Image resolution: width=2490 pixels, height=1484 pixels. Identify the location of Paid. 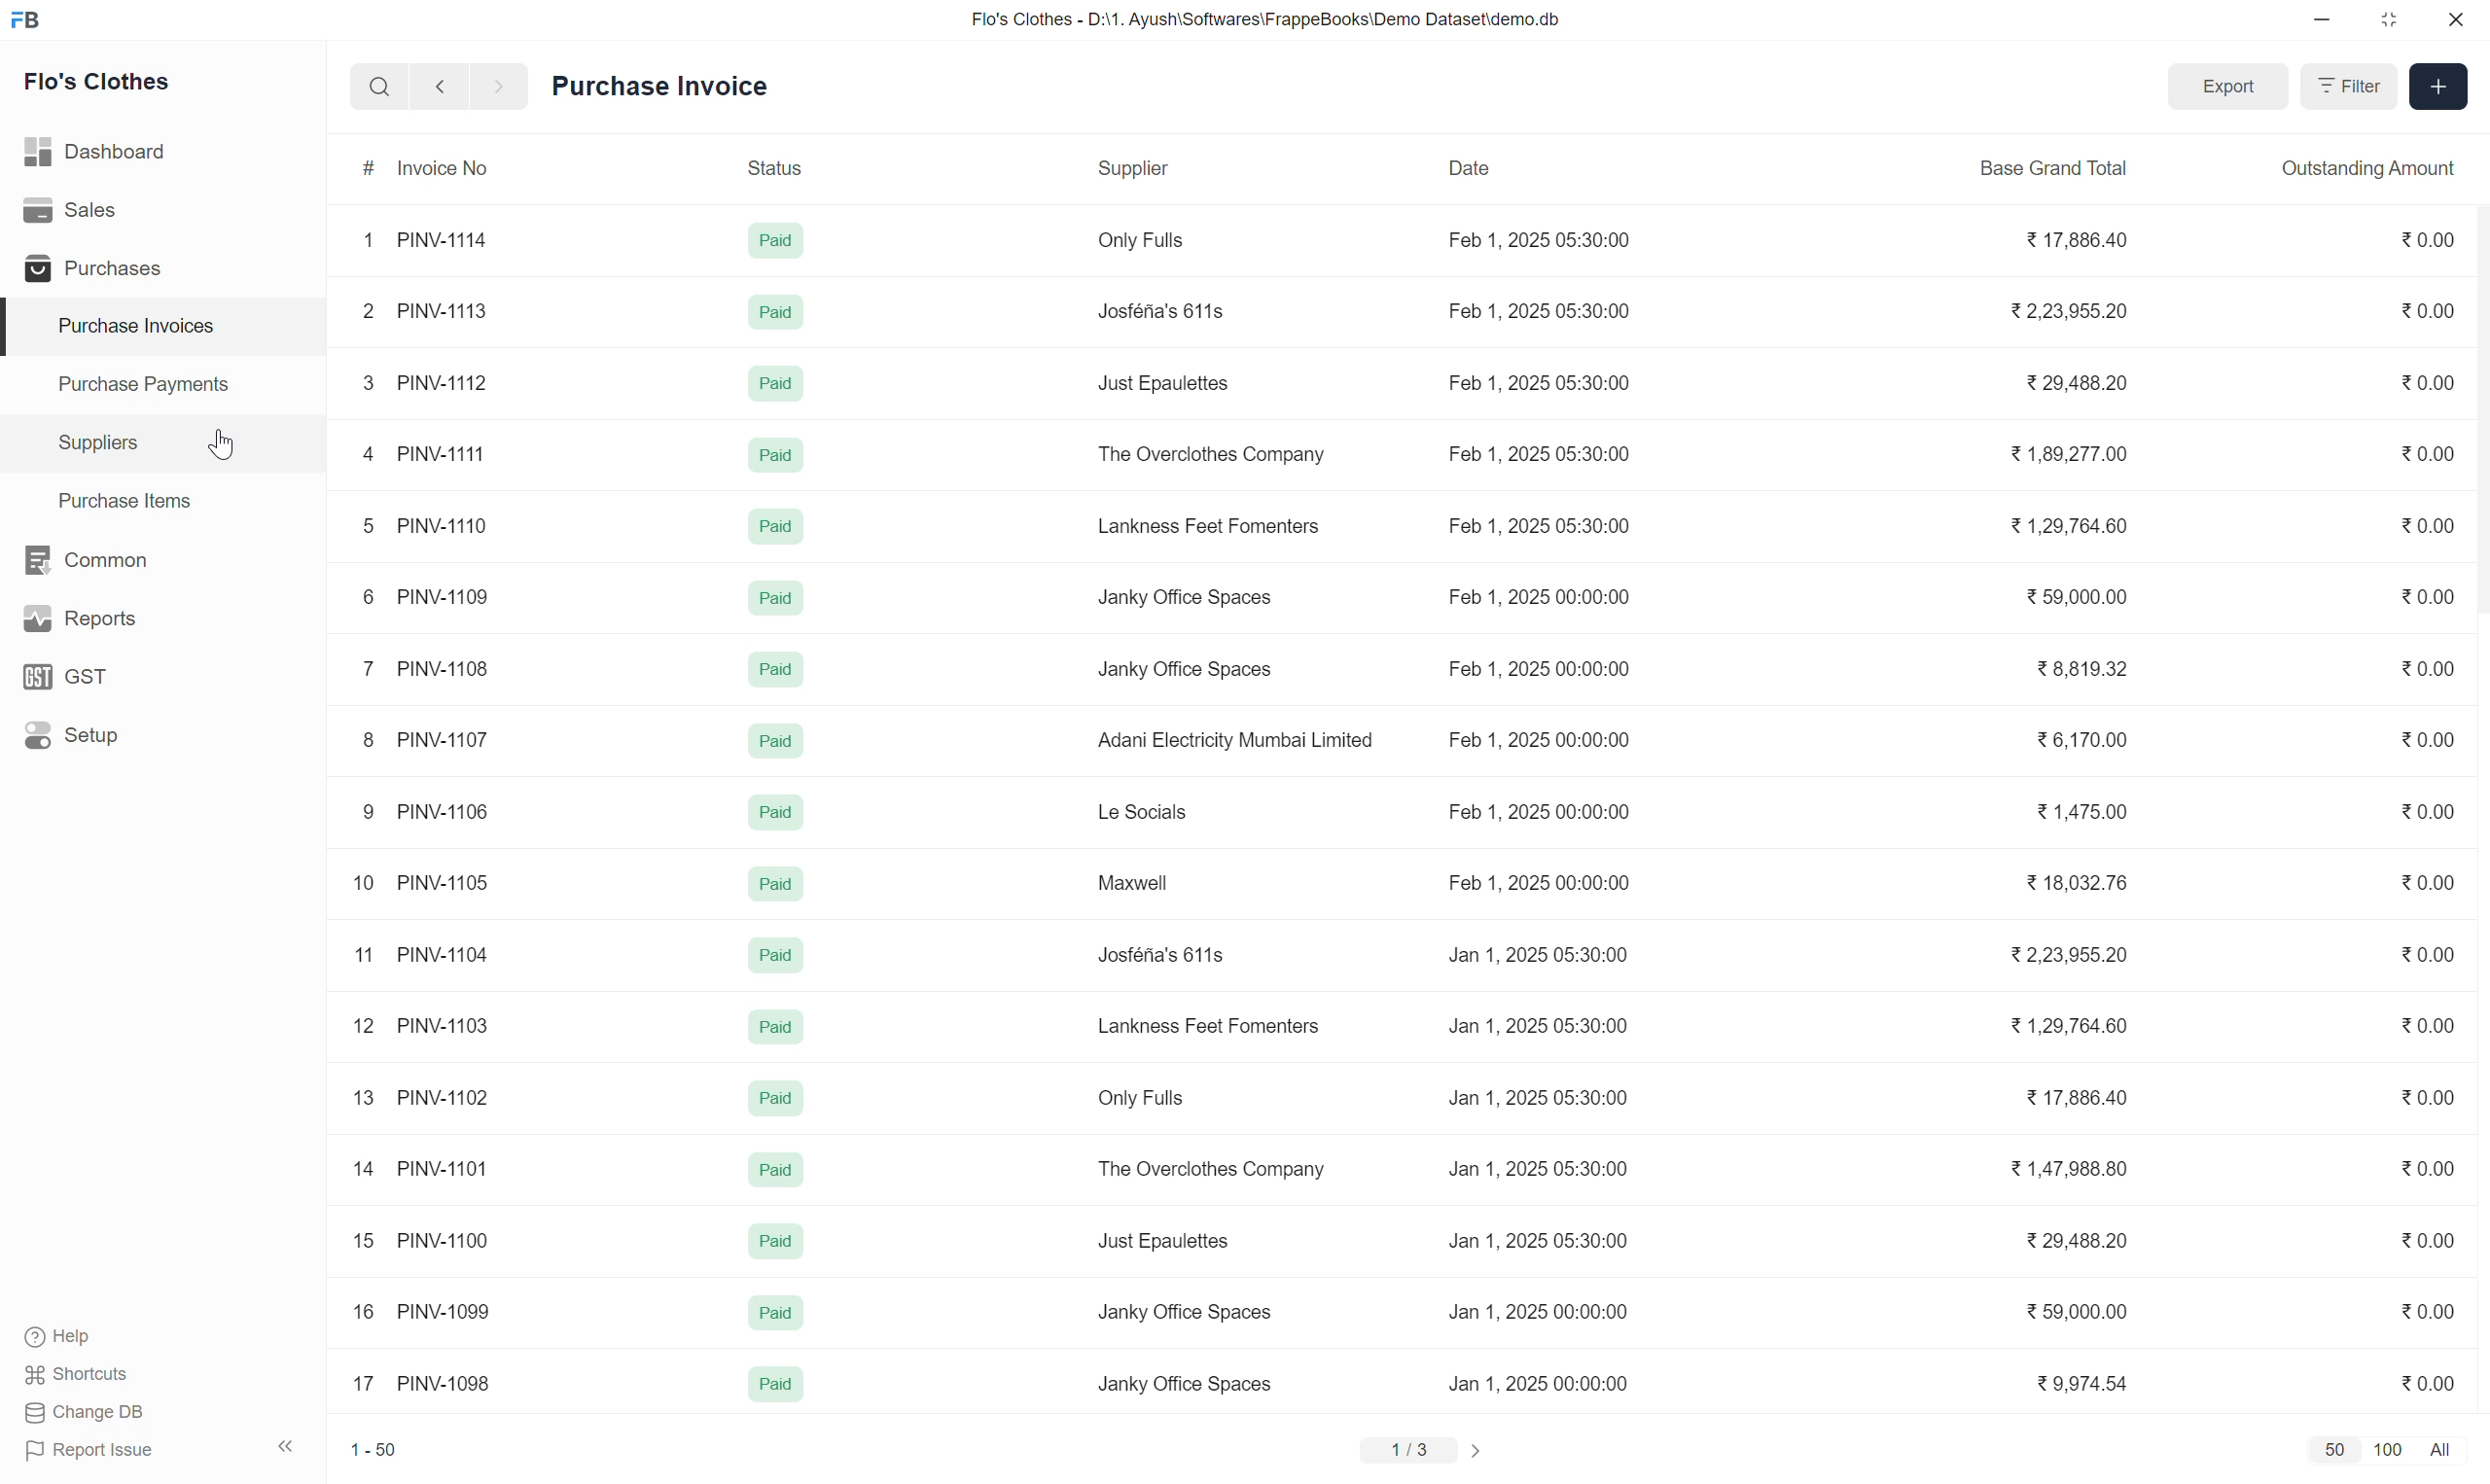
(775, 671).